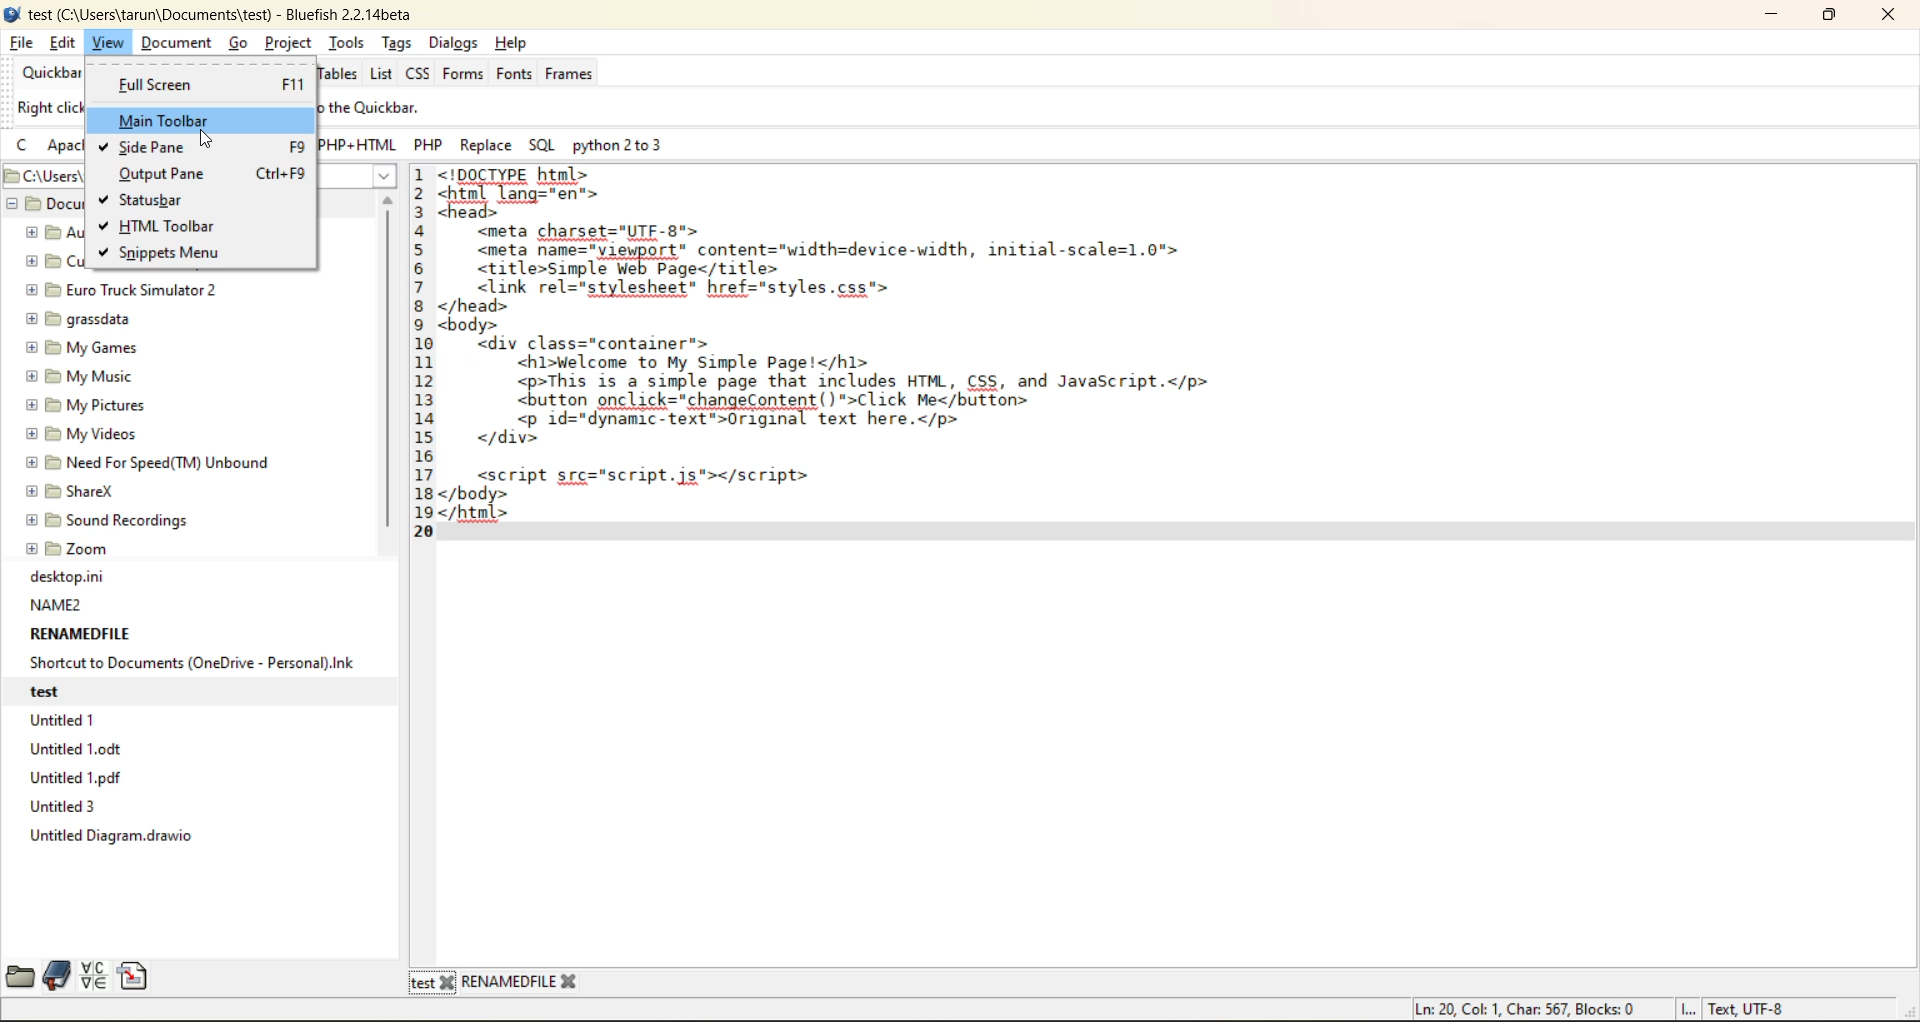 Image resolution: width=1920 pixels, height=1022 pixels. What do you see at coordinates (1882, 18) in the screenshot?
I see `close` at bounding box center [1882, 18].